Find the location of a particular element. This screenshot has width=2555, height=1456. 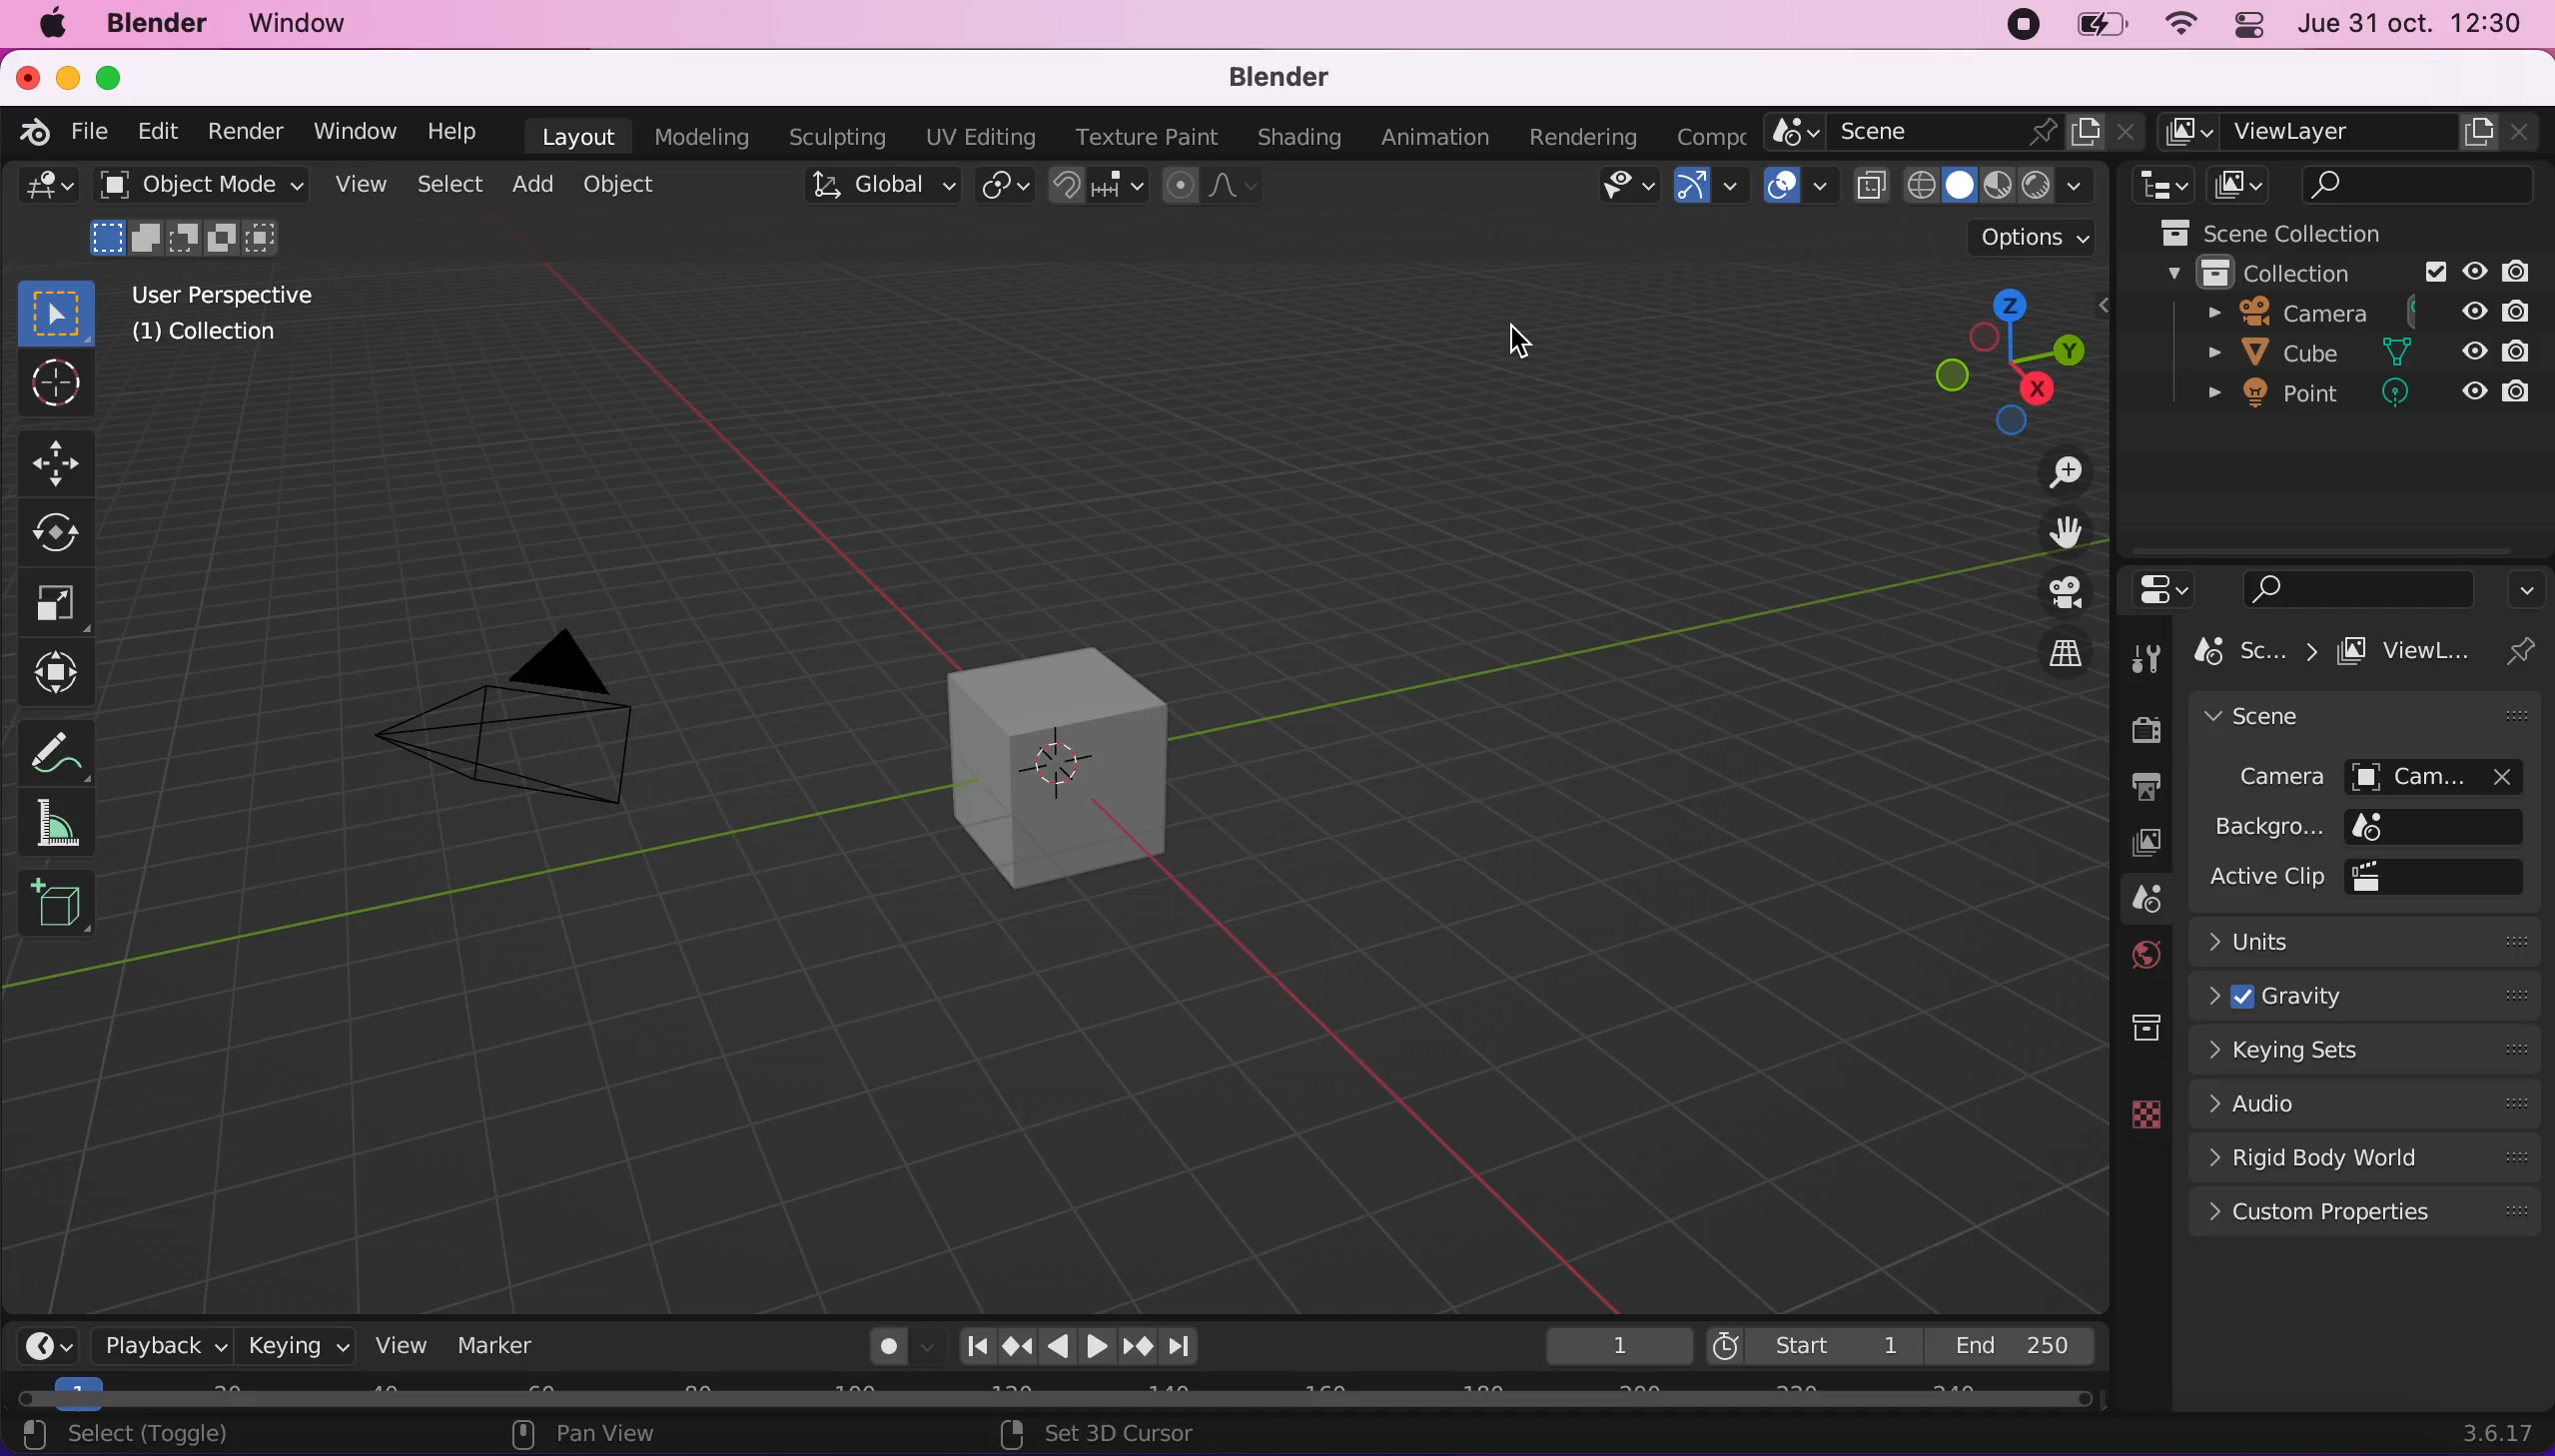

cube is located at coordinates (1064, 761).